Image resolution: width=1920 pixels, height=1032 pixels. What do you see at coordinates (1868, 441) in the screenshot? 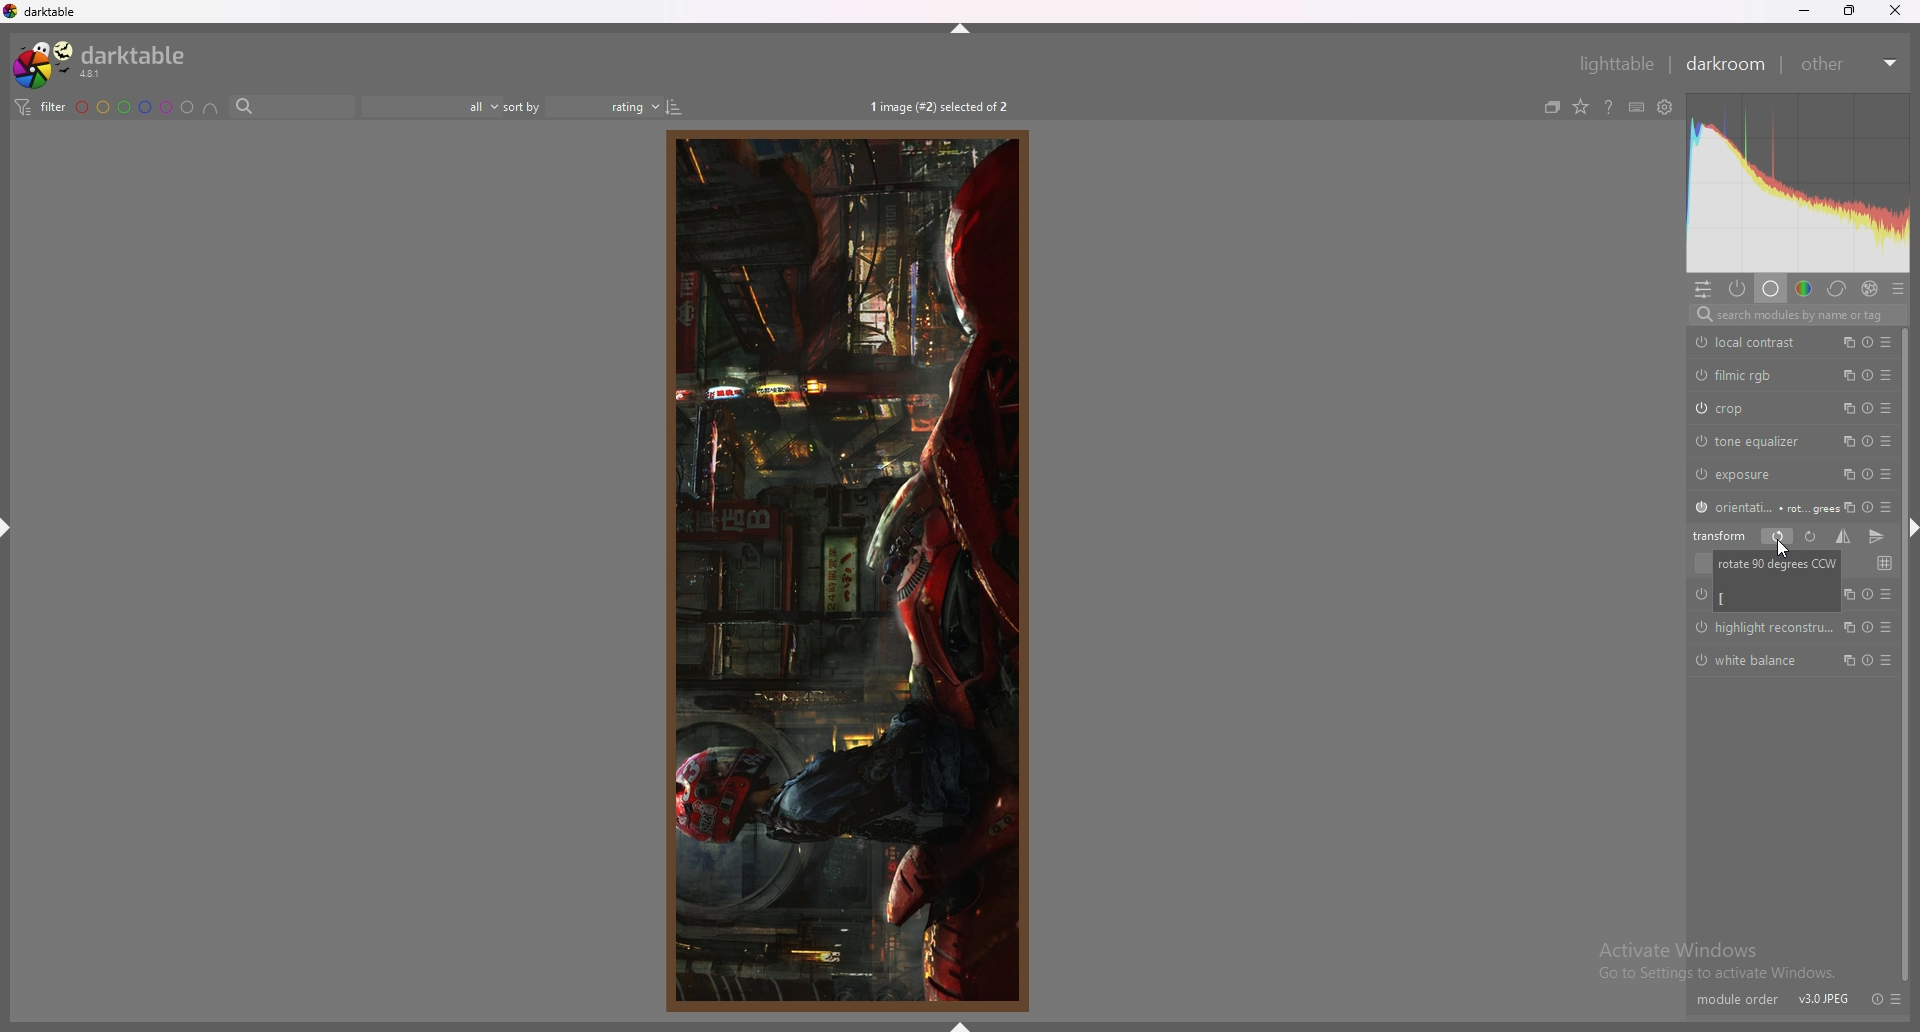
I see `reset` at bounding box center [1868, 441].